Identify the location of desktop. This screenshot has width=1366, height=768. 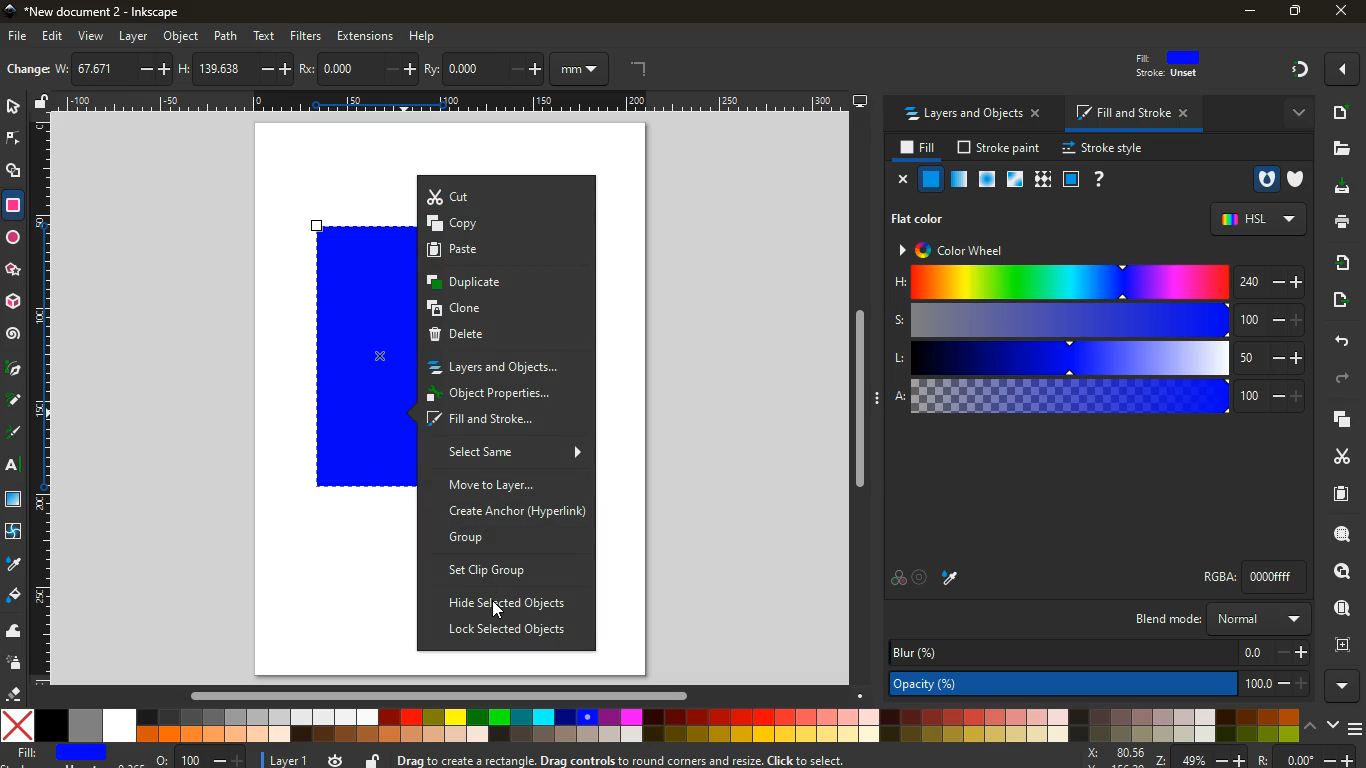
(1335, 189).